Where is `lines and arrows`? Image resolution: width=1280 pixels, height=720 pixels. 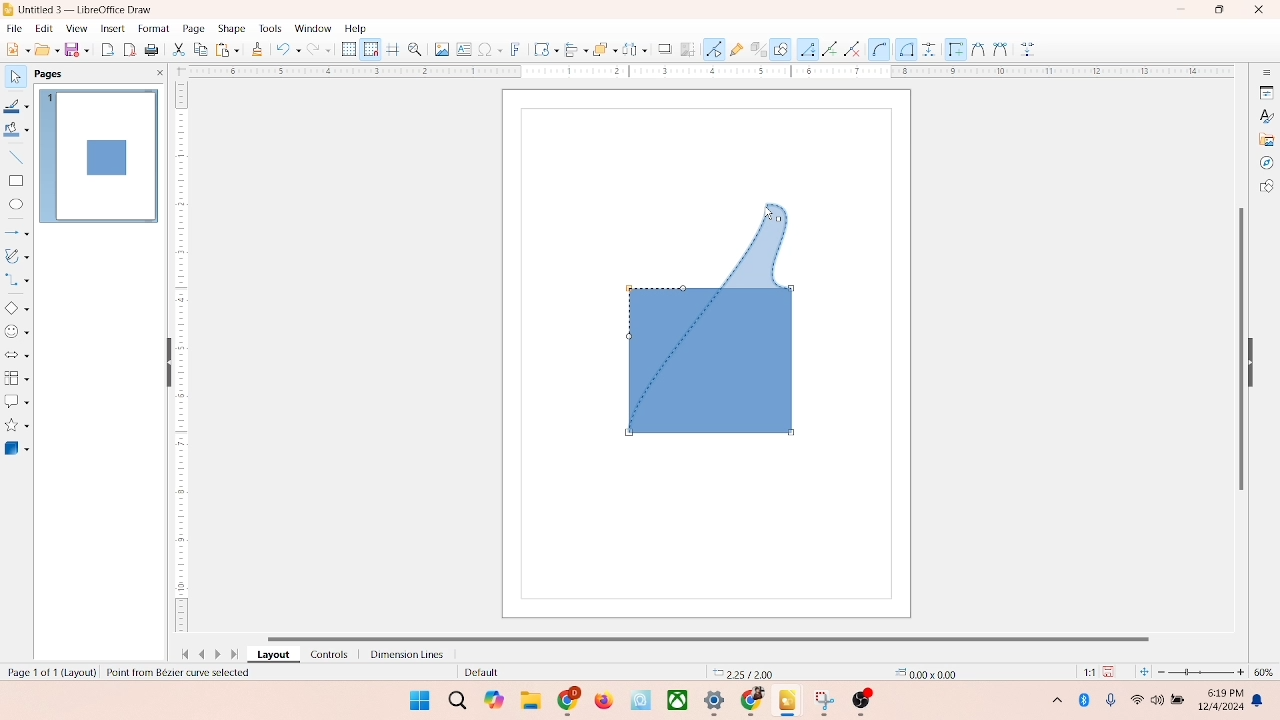
lines and arrows is located at coordinates (17, 232).